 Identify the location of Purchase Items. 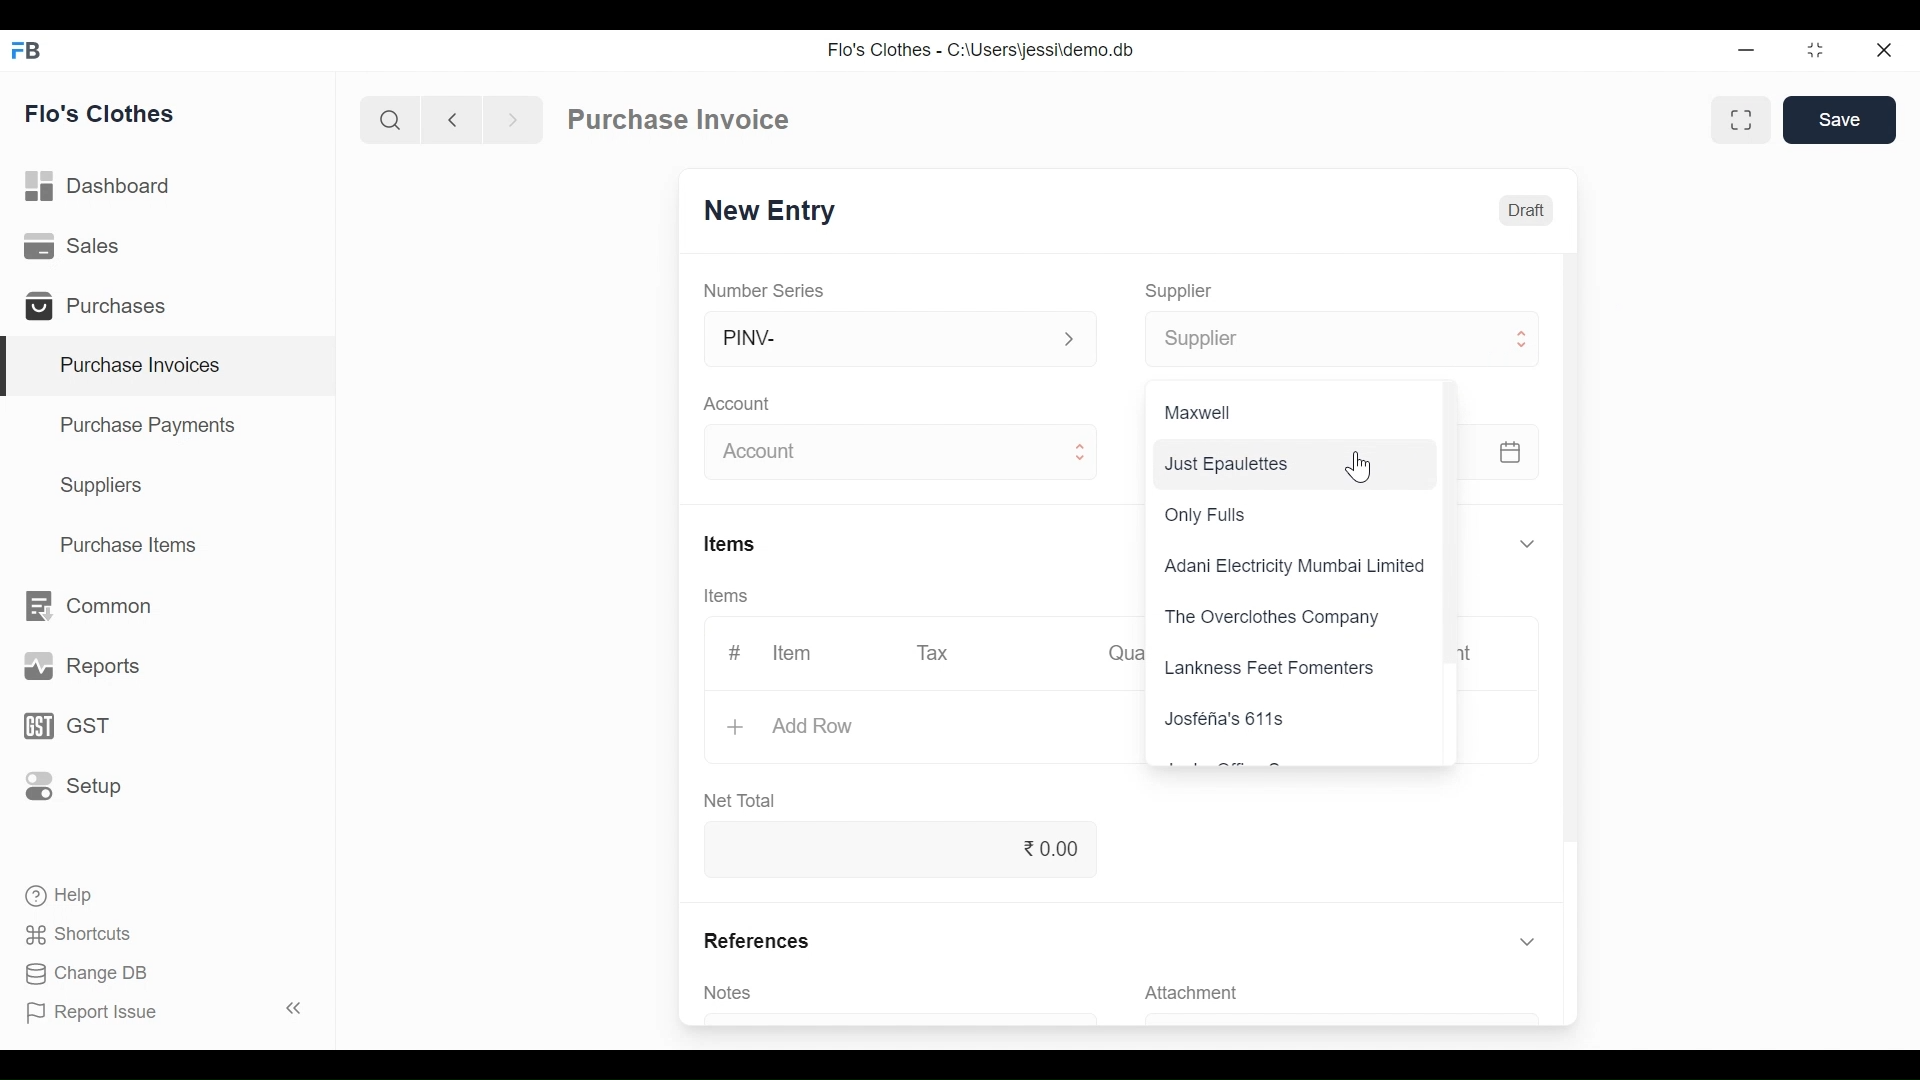
(133, 544).